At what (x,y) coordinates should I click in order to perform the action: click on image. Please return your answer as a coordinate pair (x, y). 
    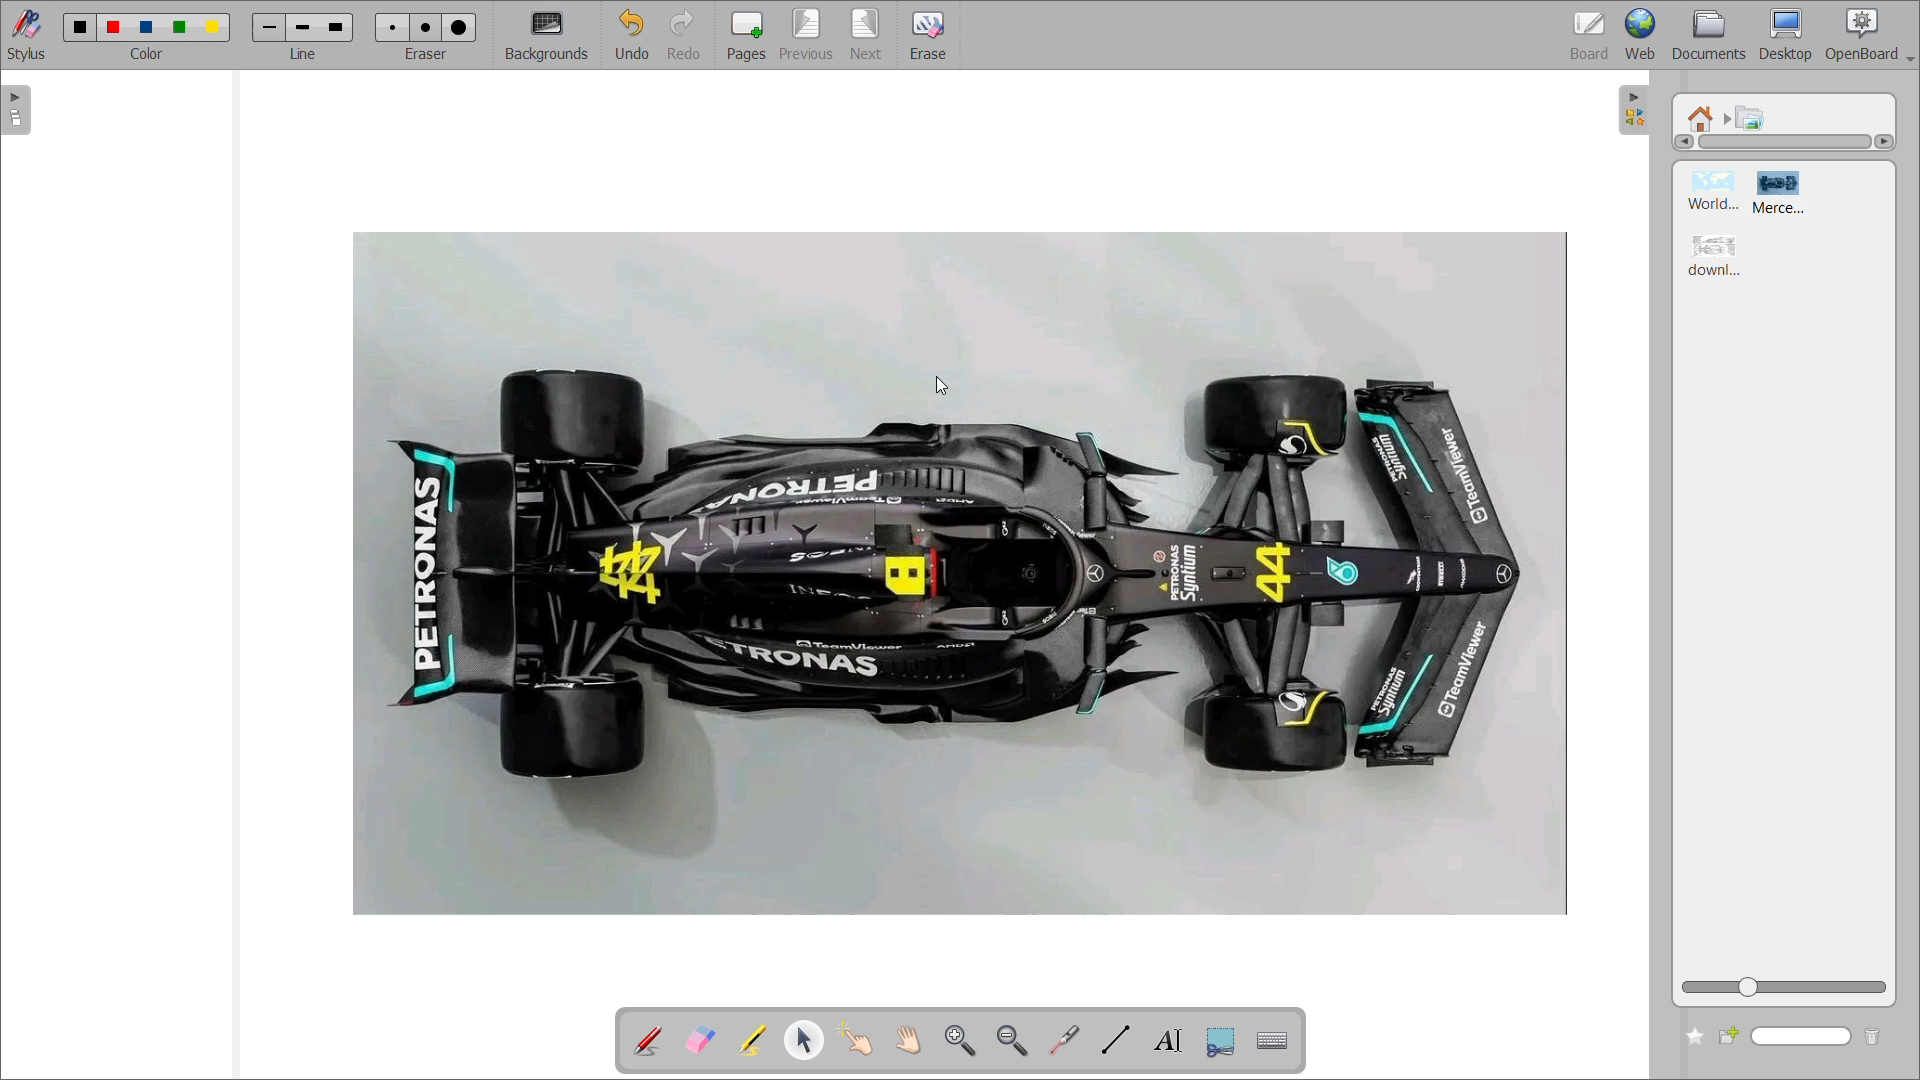
    Looking at the image, I should click on (959, 572).